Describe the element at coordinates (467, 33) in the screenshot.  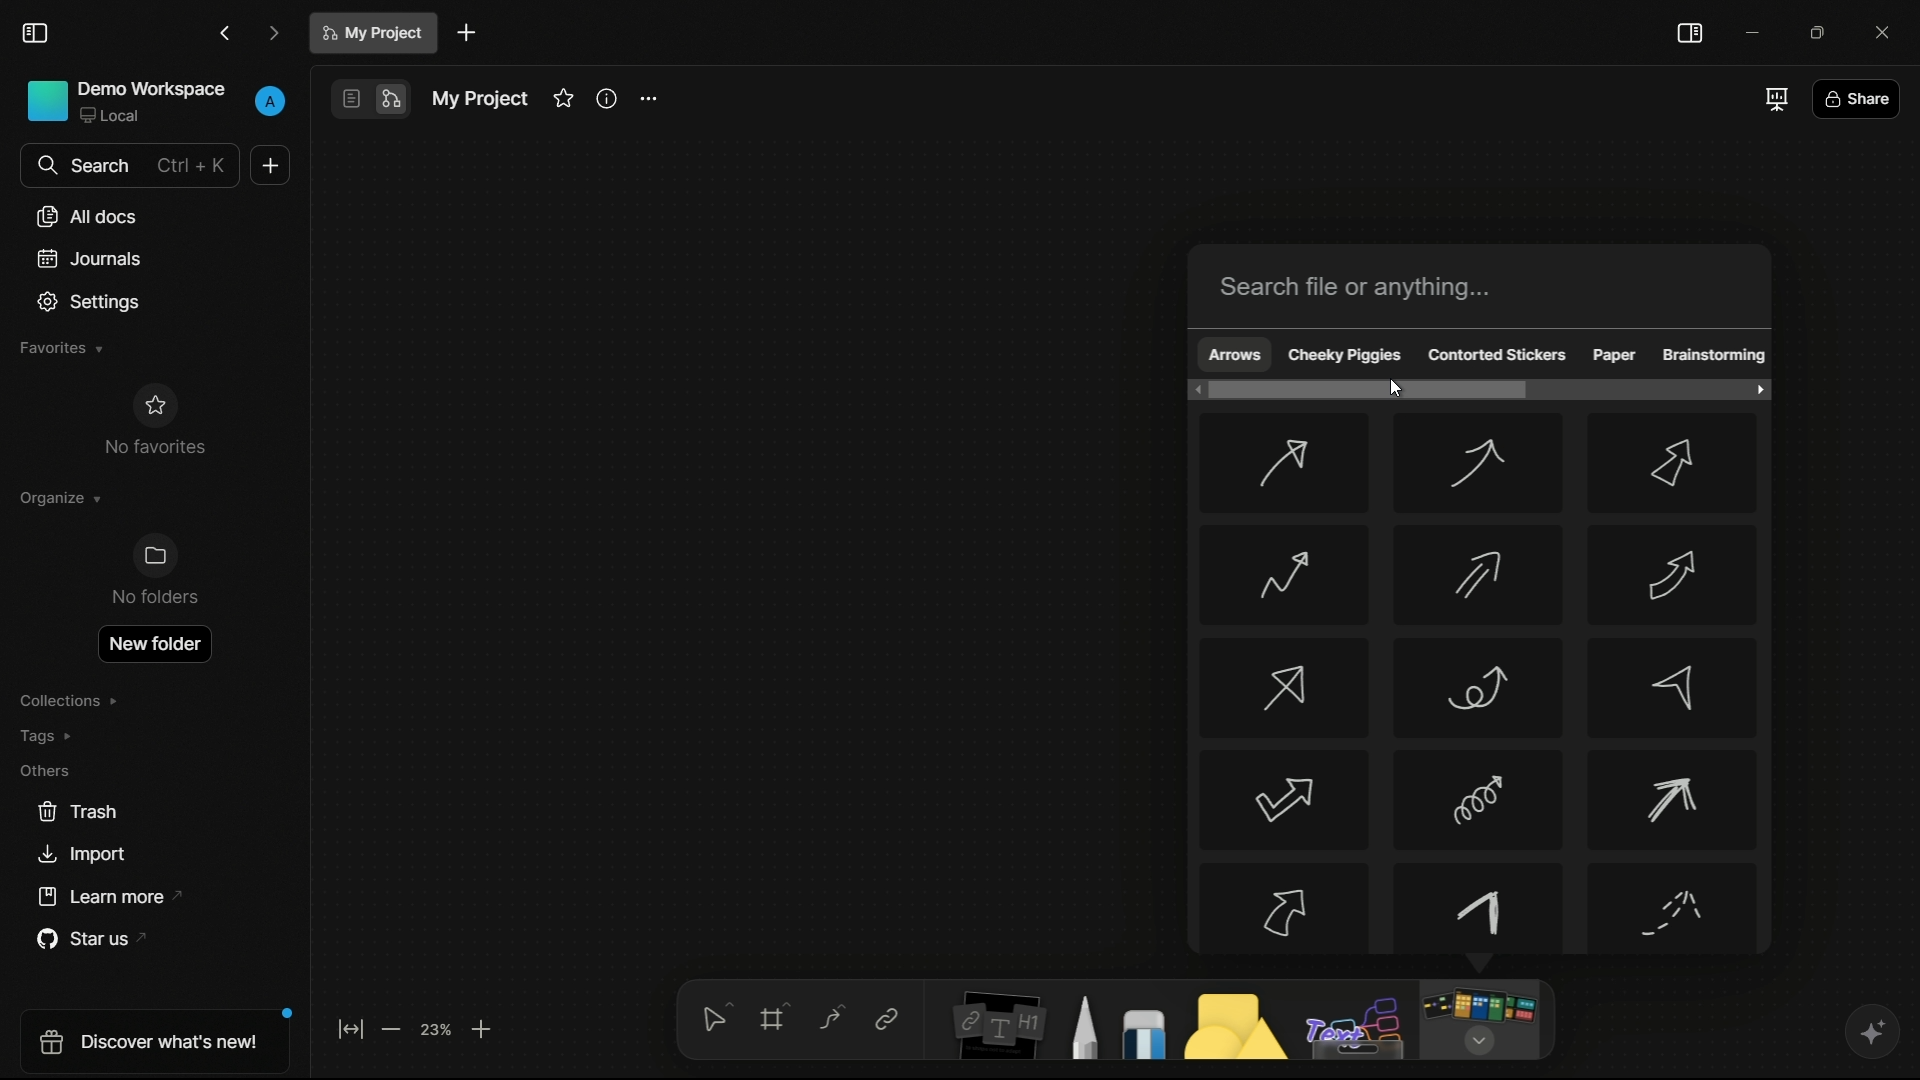
I see `new document` at that location.